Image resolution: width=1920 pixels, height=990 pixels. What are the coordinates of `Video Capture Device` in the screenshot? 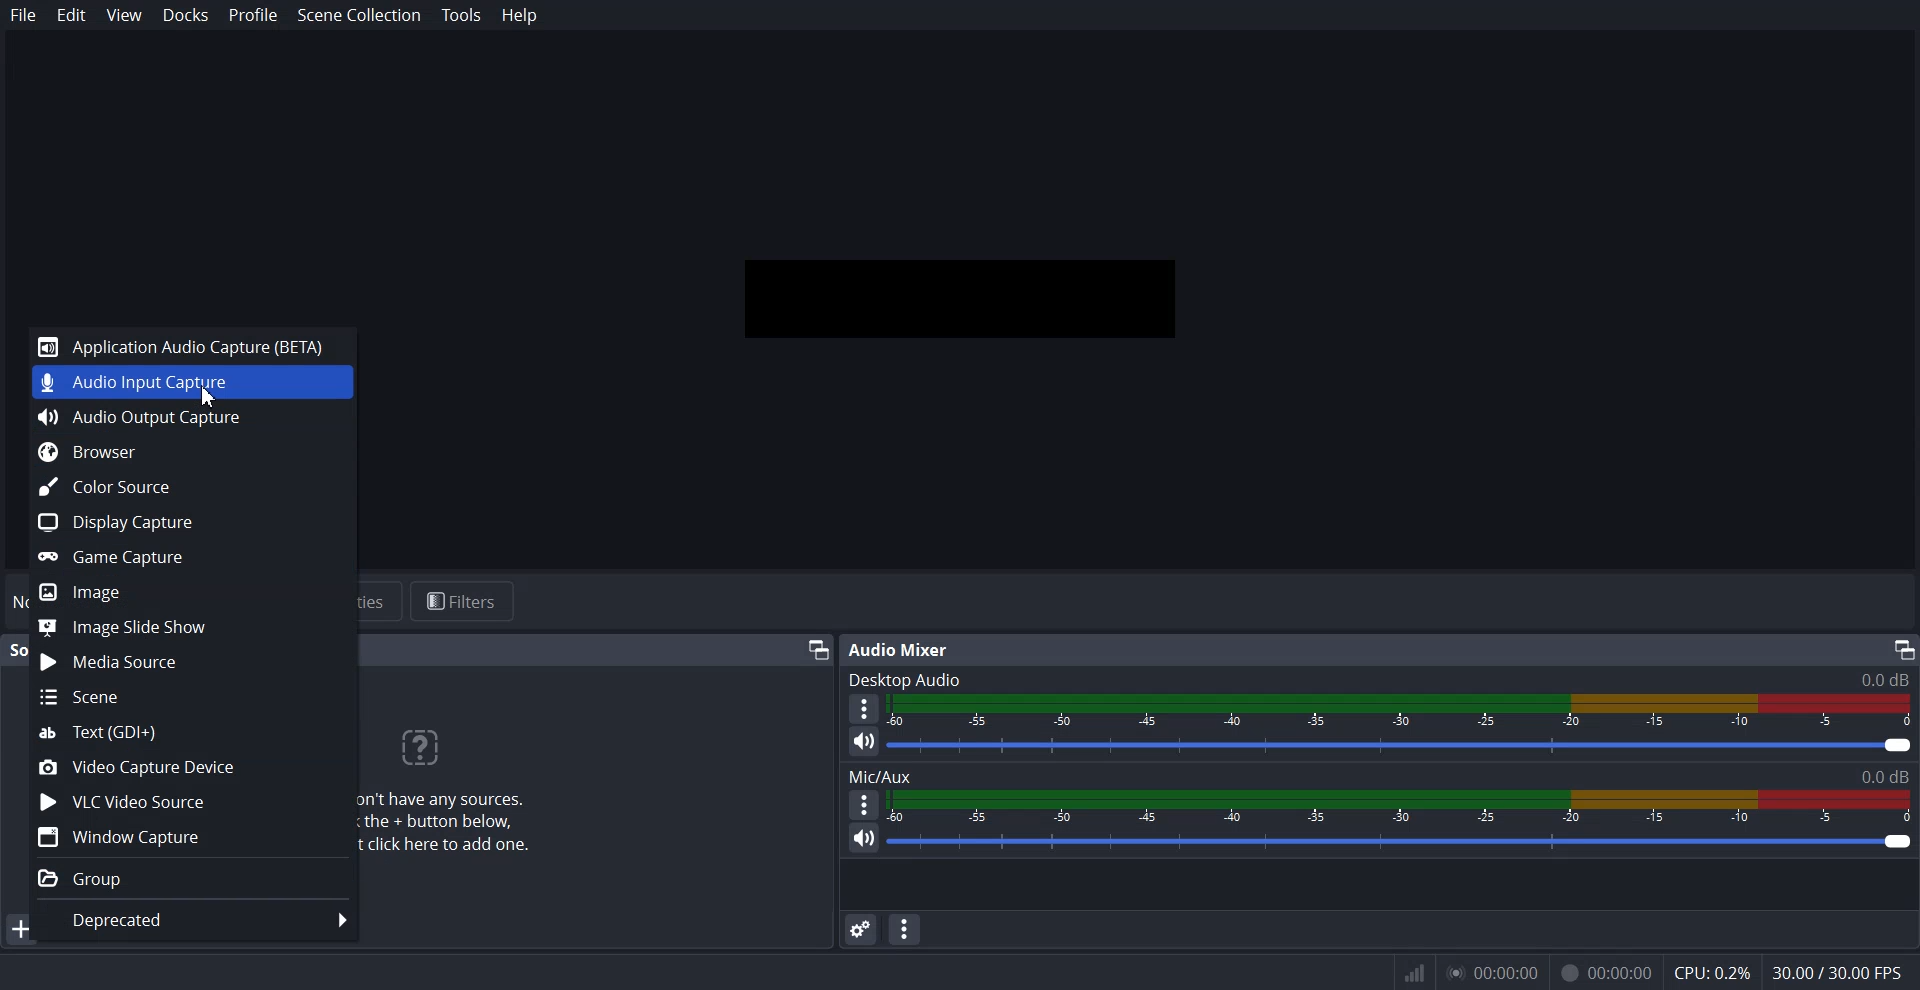 It's located at (192, 766).